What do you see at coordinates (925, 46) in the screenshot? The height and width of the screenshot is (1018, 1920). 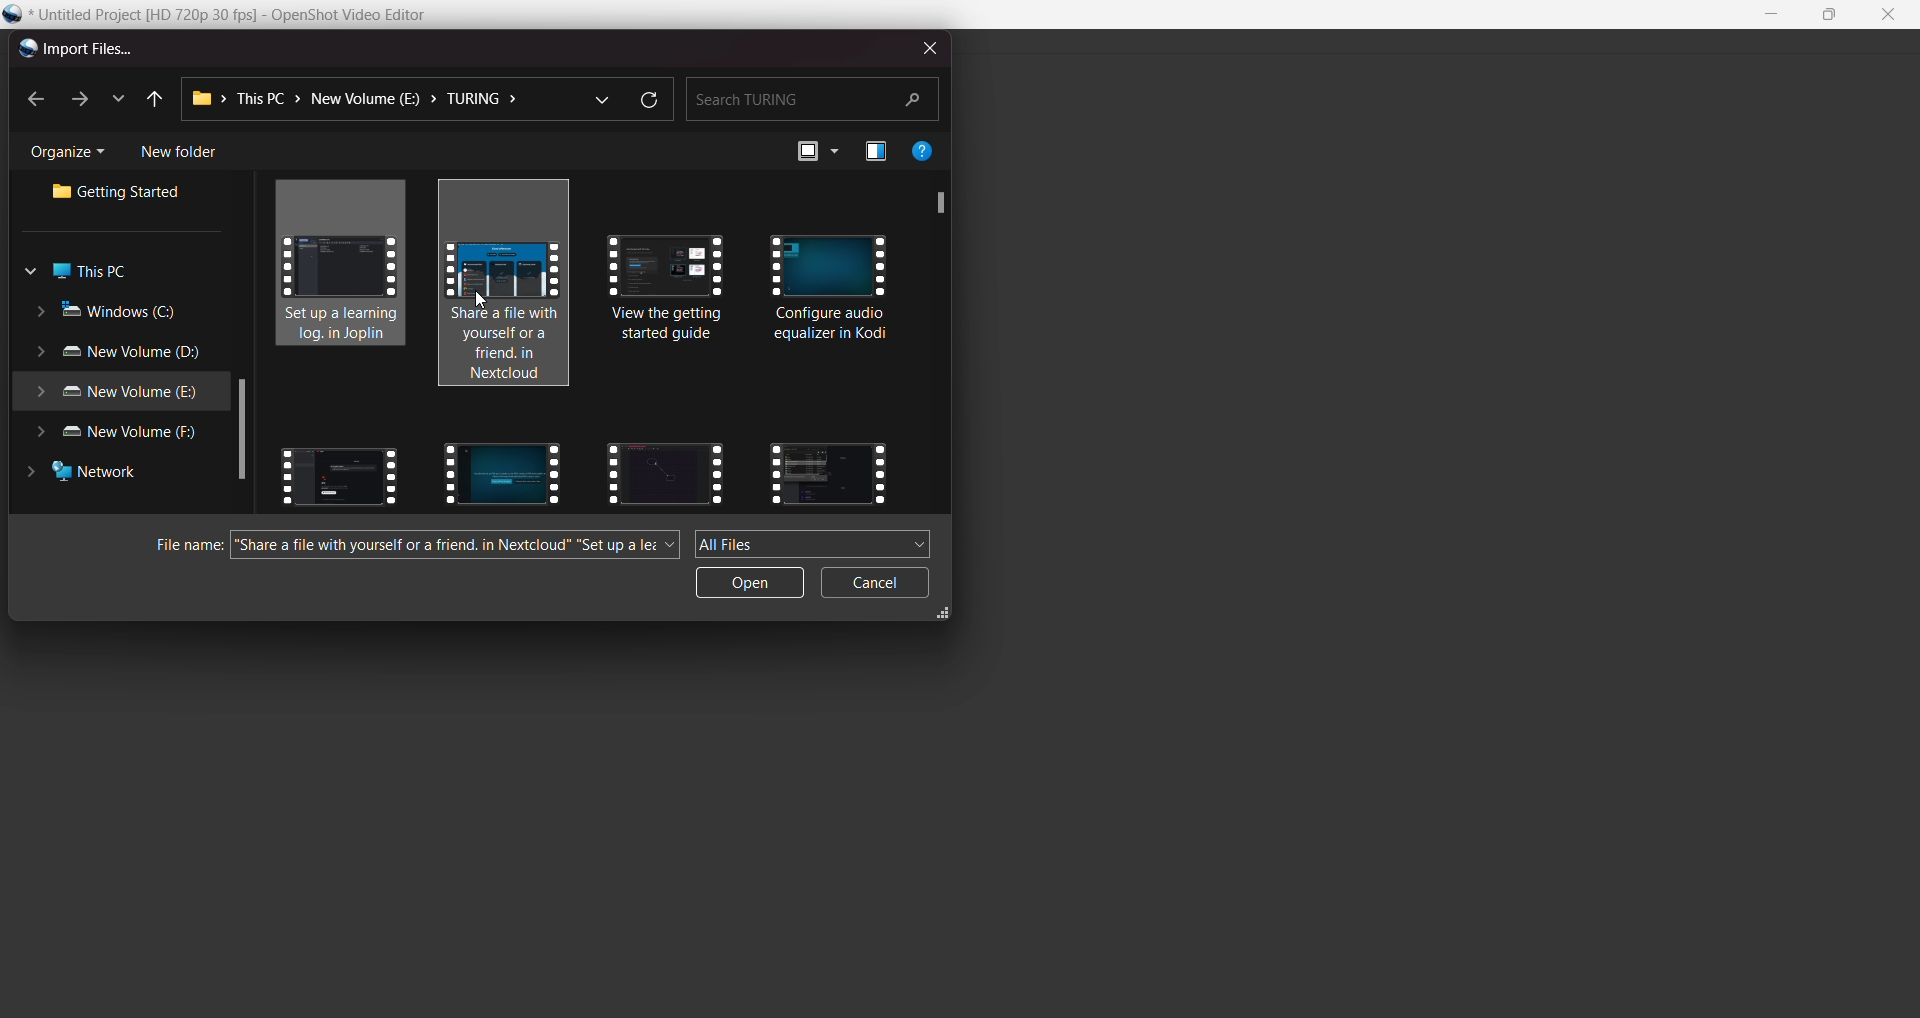 I see `close dialog` at bounding box center [925, 46].